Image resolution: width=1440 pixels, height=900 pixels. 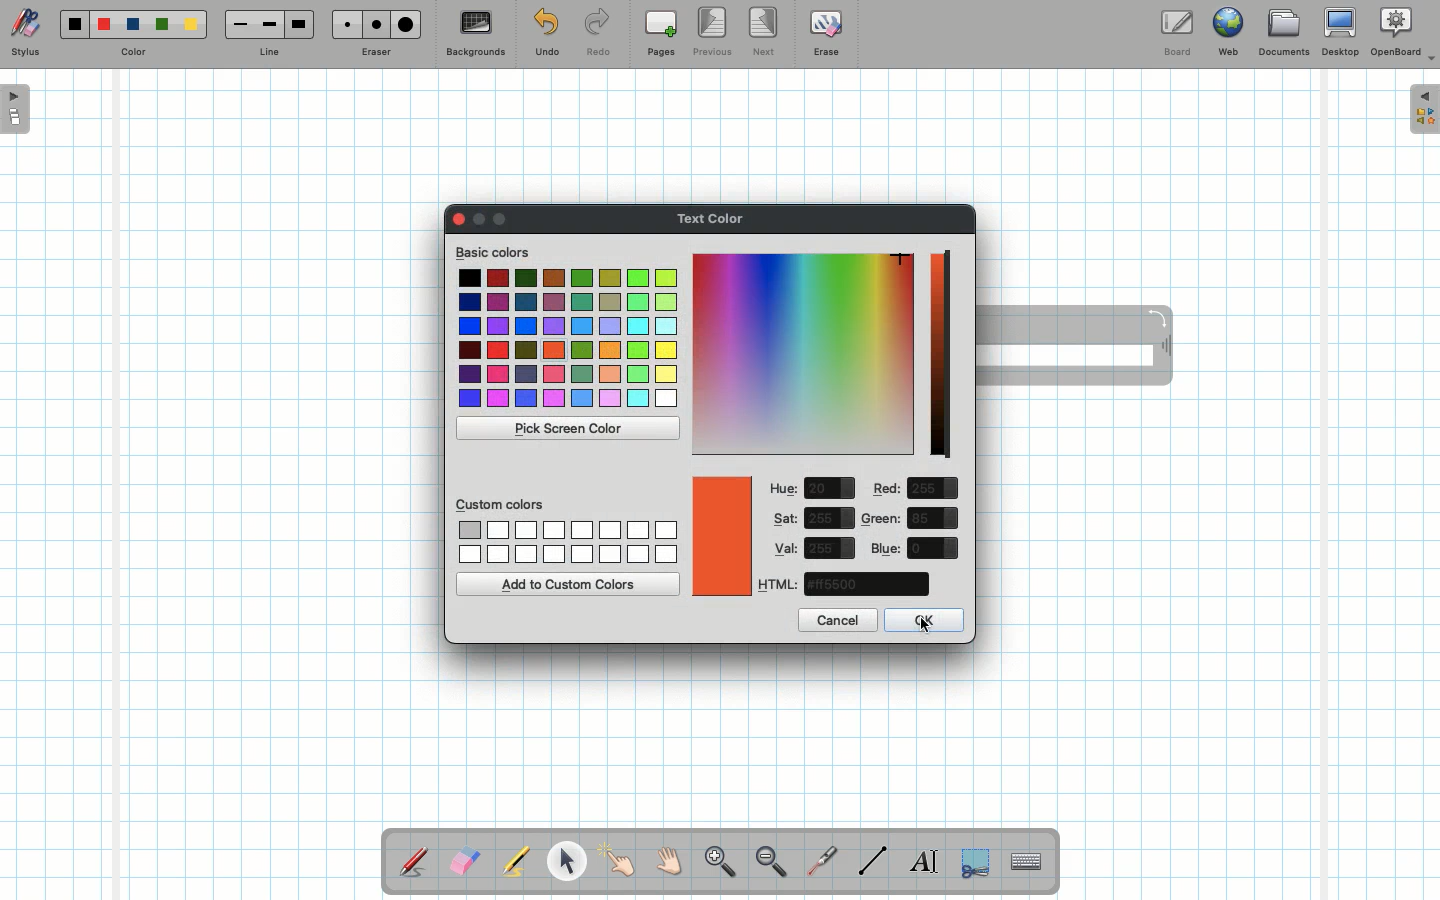 What do you see at coordinates (713, 215) in the screenshot?
I see `Text color` at bounding box center [713, 215].